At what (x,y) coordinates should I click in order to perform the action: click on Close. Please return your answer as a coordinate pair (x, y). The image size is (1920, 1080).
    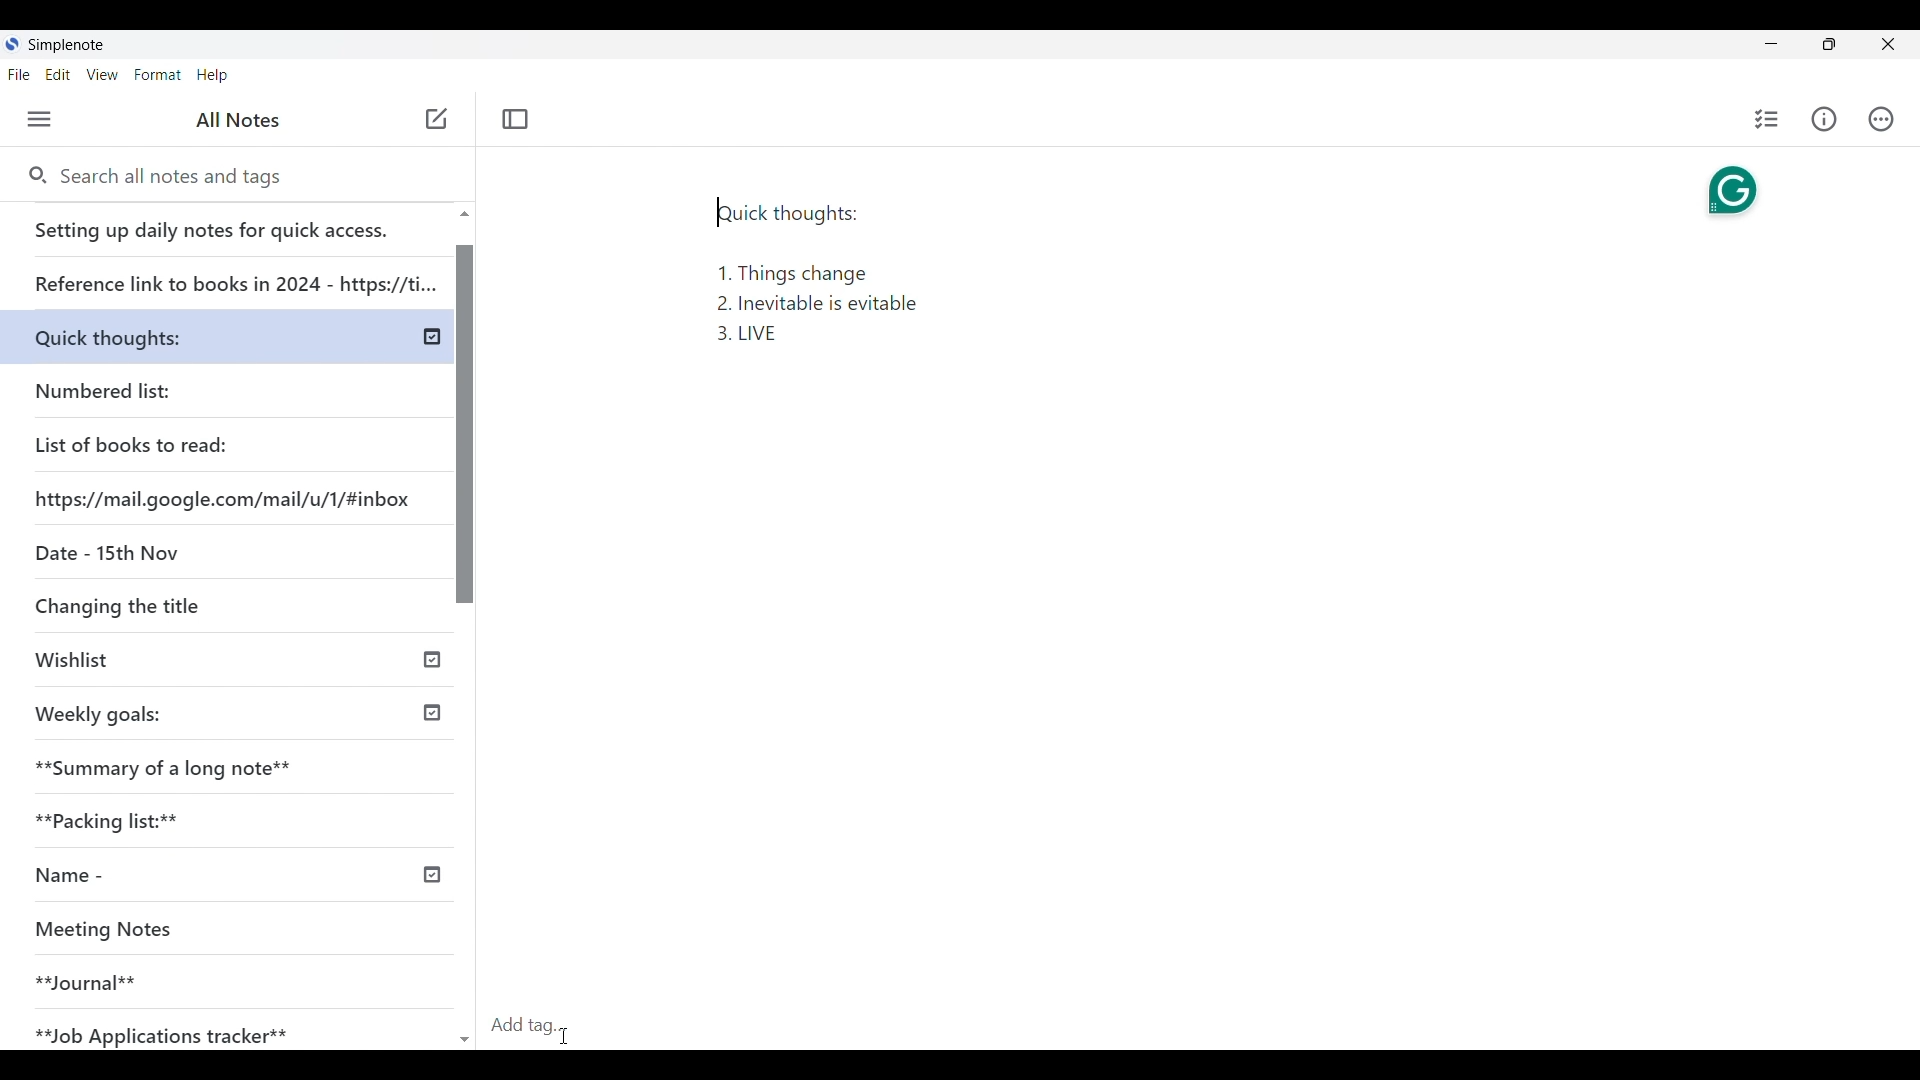
    Looking at the image, I should click on (1888, 44).